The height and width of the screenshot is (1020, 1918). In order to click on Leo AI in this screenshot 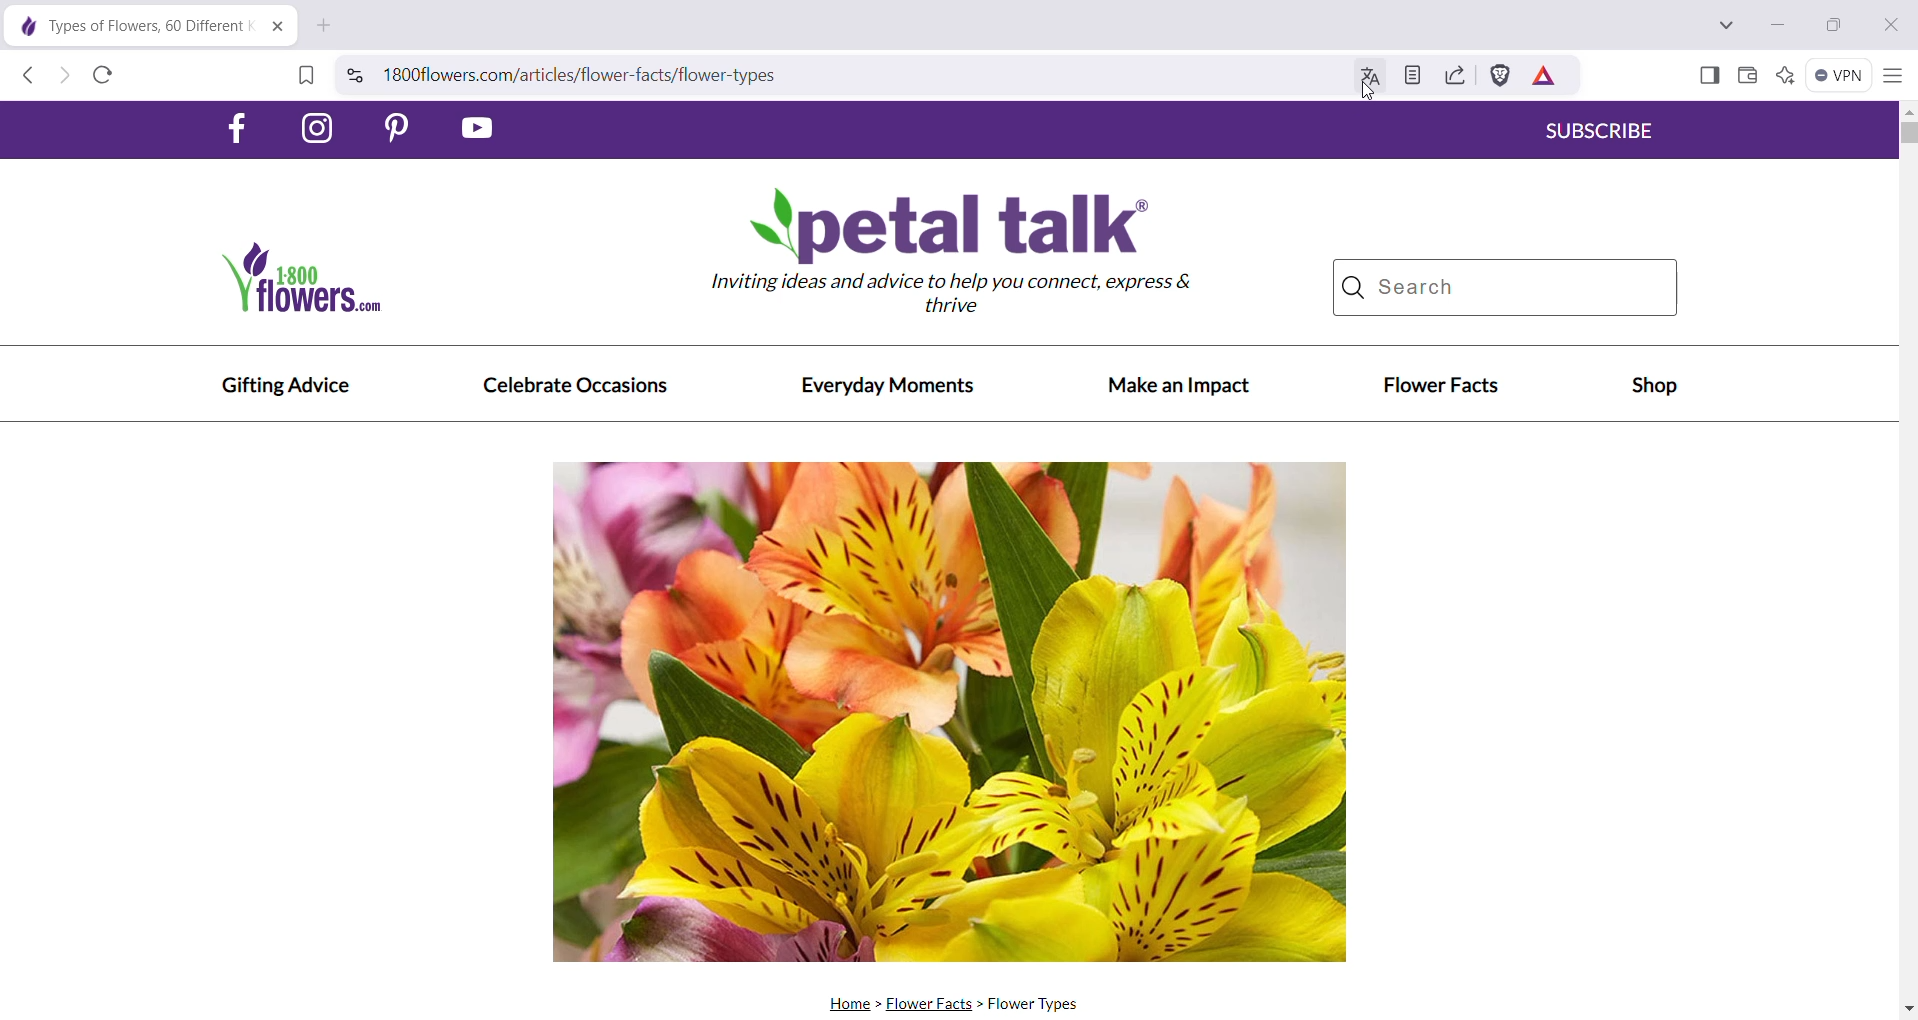, I will do `click(1786, 77)`.